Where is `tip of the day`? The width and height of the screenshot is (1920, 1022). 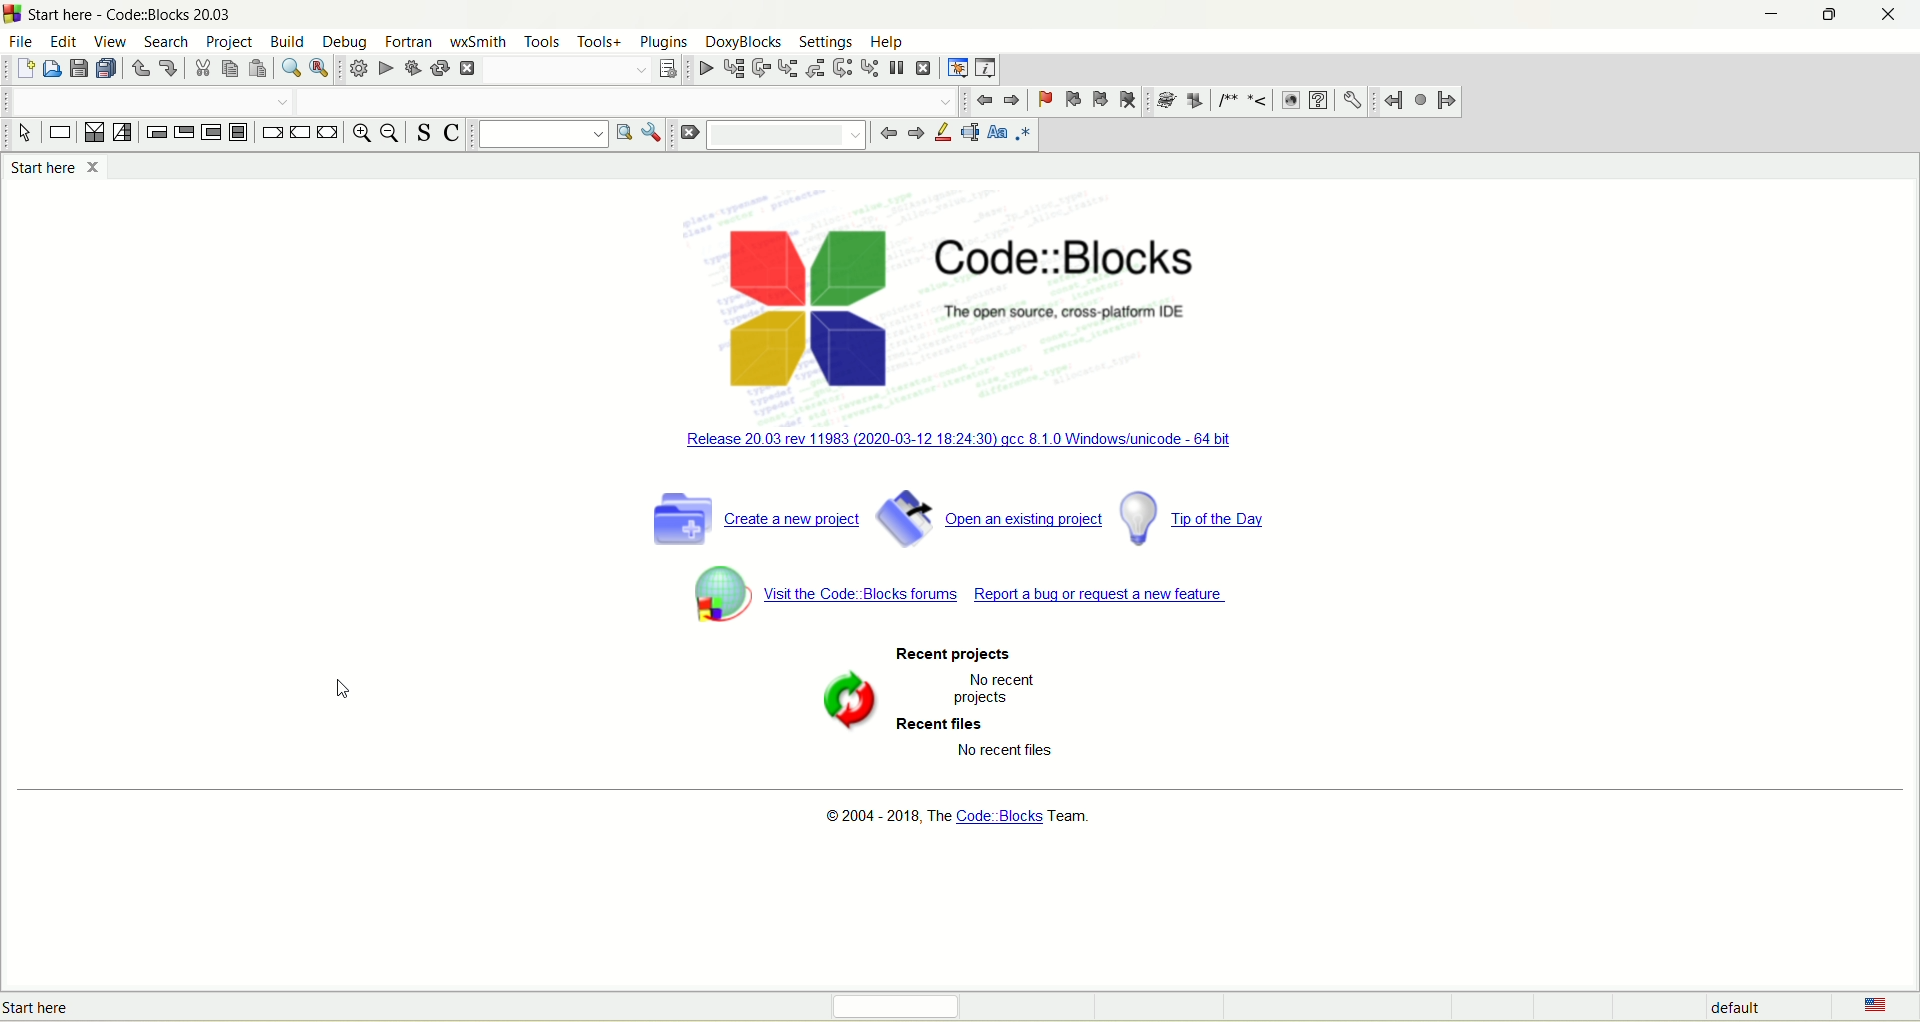
tip of the day is located at coordinates (1202, 518).